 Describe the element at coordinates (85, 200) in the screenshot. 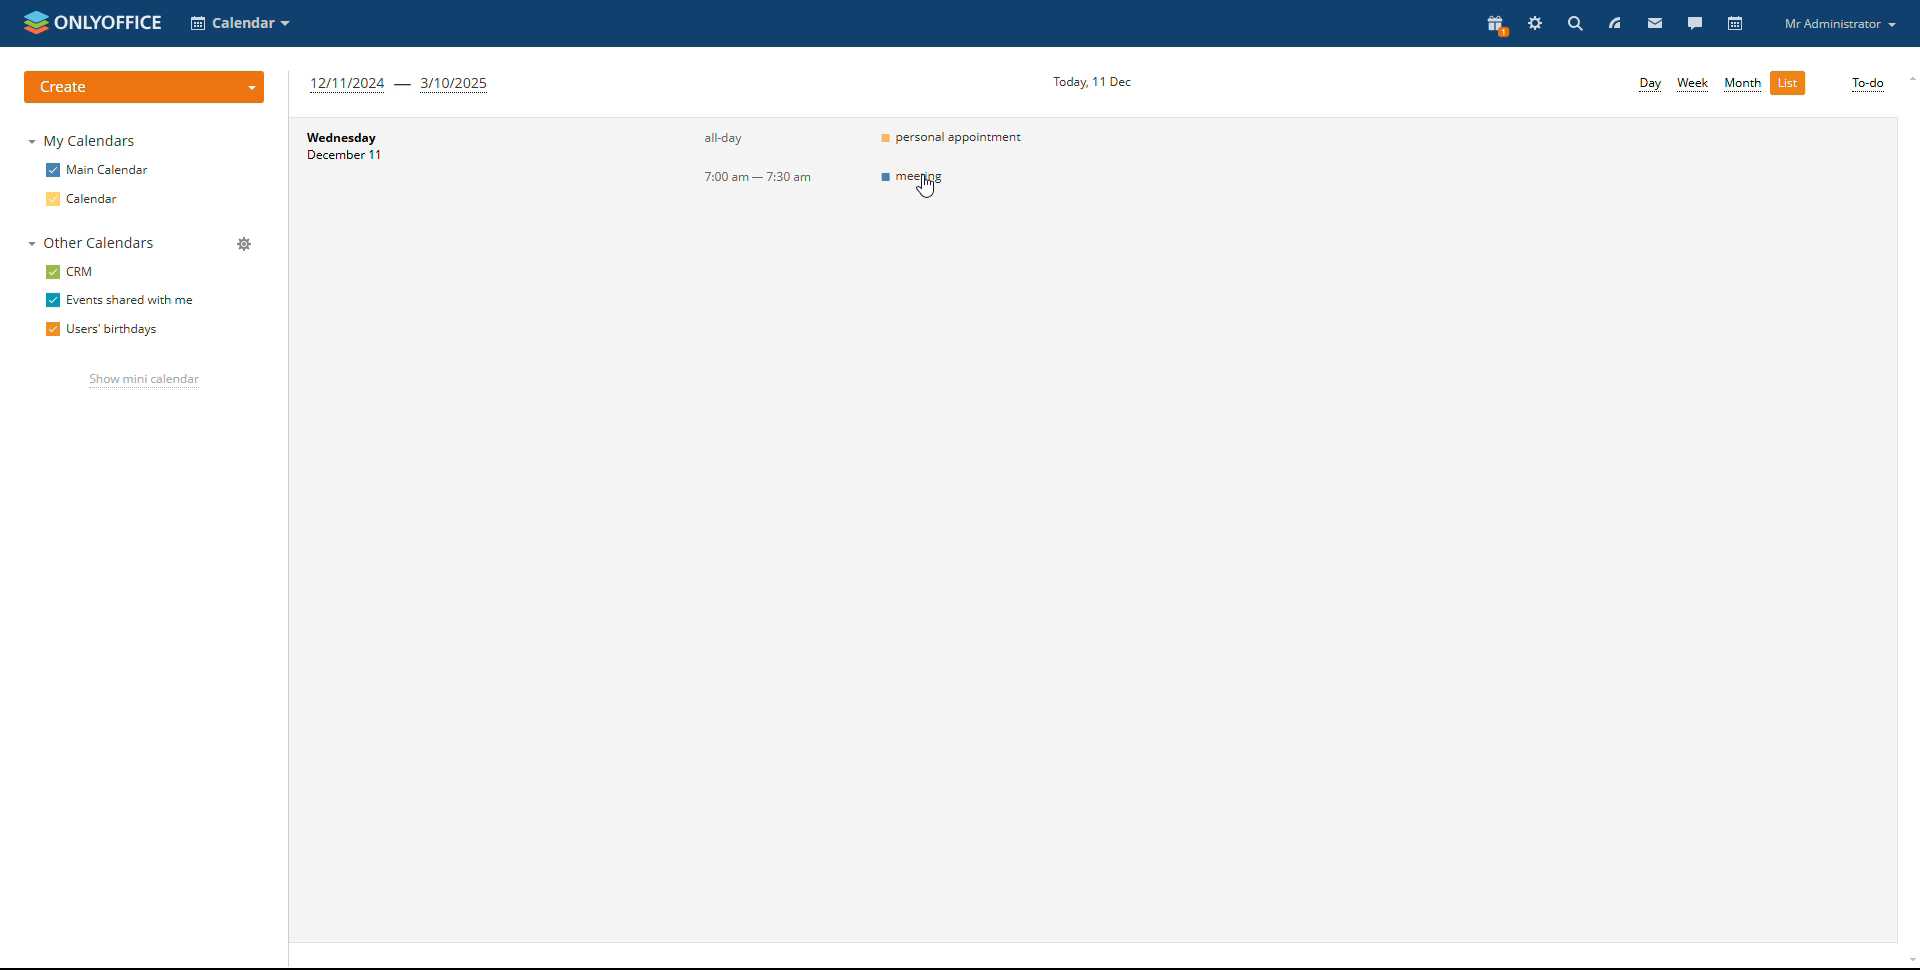

I see `calendar` at that location.